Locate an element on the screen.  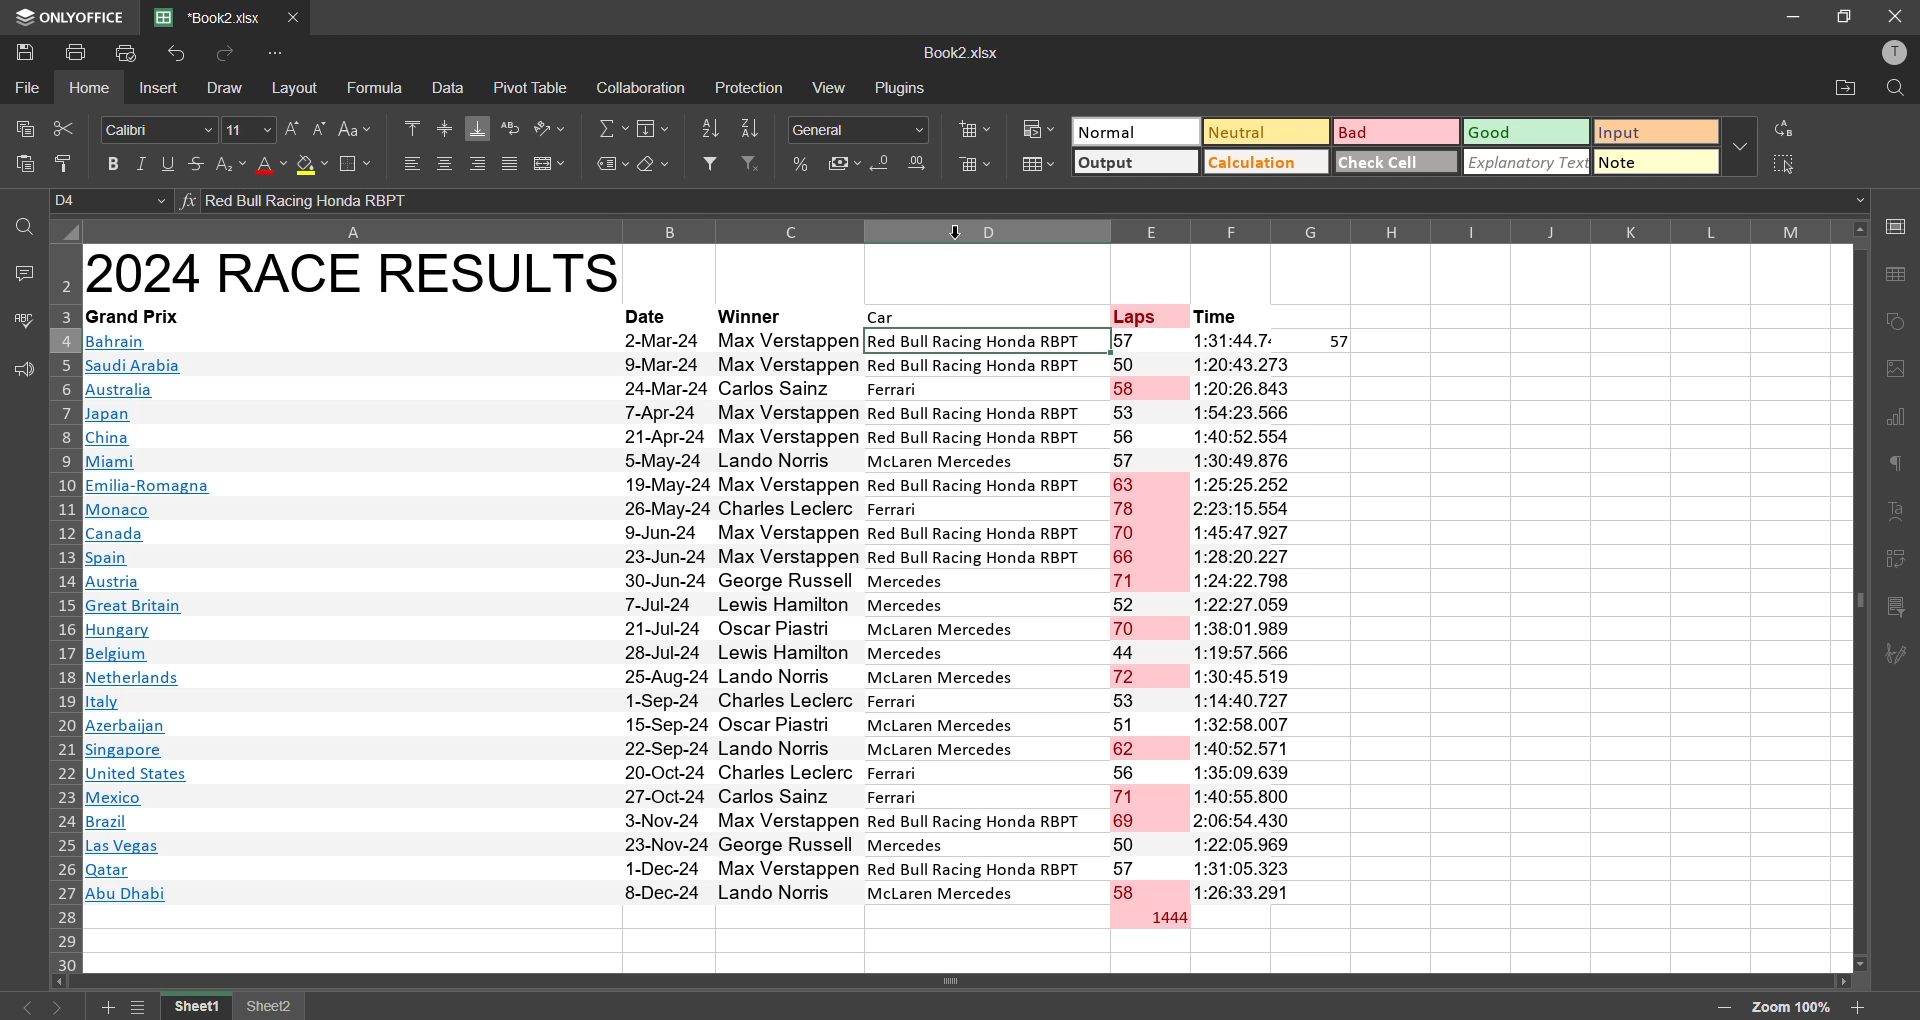
insert cells is located at coordinates (973, 127).